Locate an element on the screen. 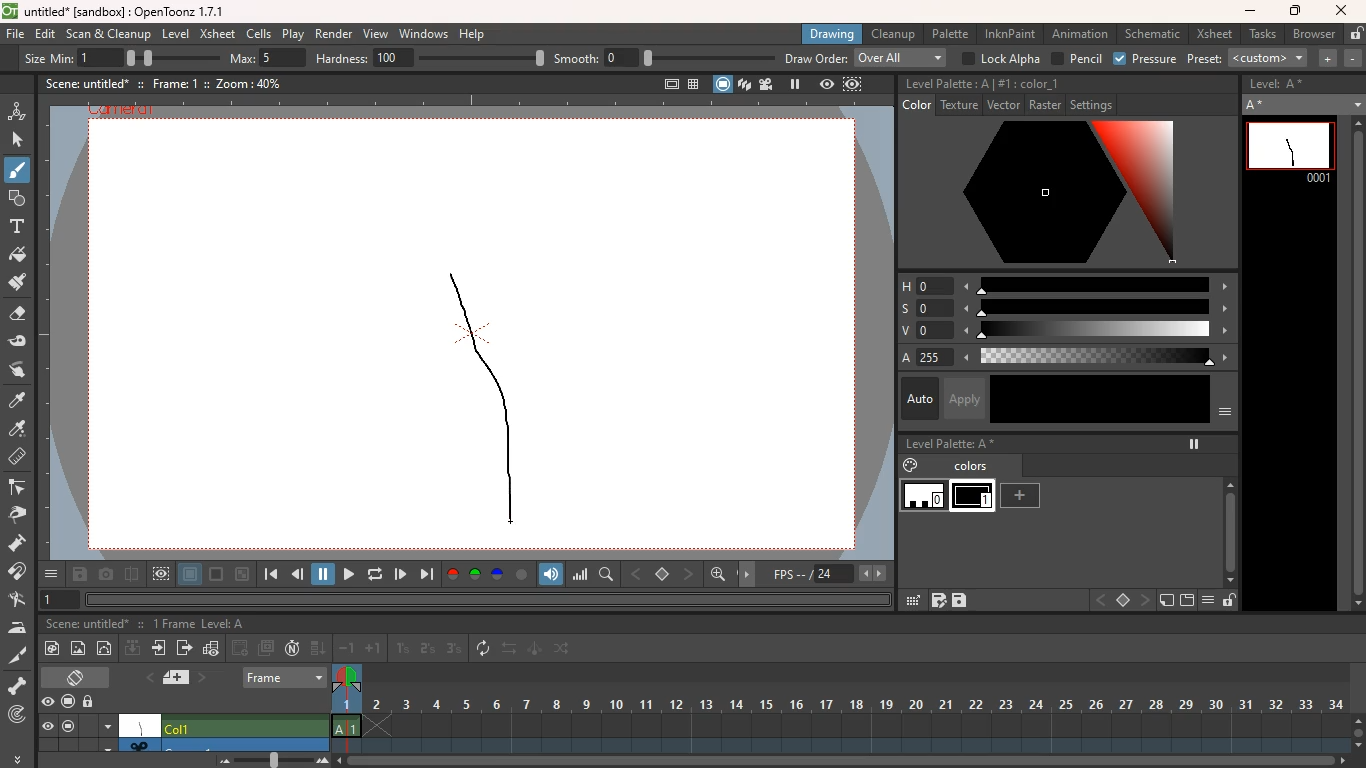 The height and width of the screenshot is (768, 1366). scale is located at coordinates (1103, 357).